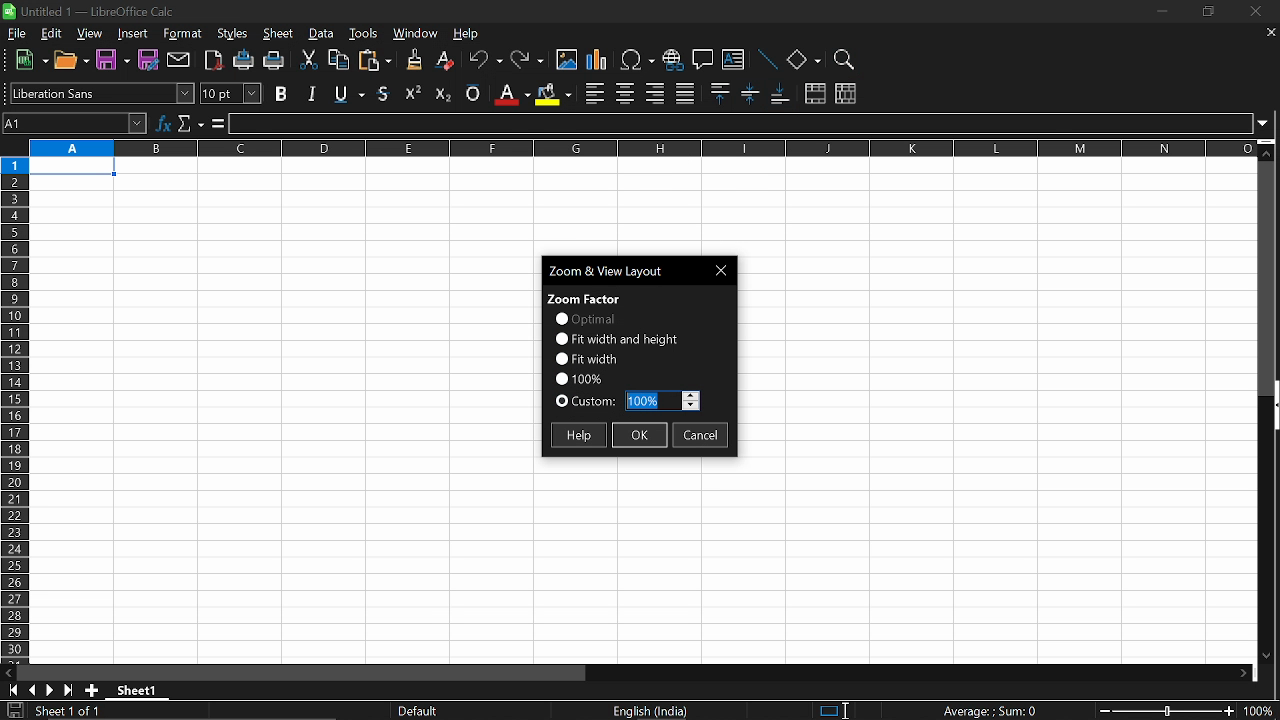 This screenshot has height=720, width=1280. What do you see at coordinates (640, 437) in the screenshot?
I see `ok` at bounding box center [640, 437].